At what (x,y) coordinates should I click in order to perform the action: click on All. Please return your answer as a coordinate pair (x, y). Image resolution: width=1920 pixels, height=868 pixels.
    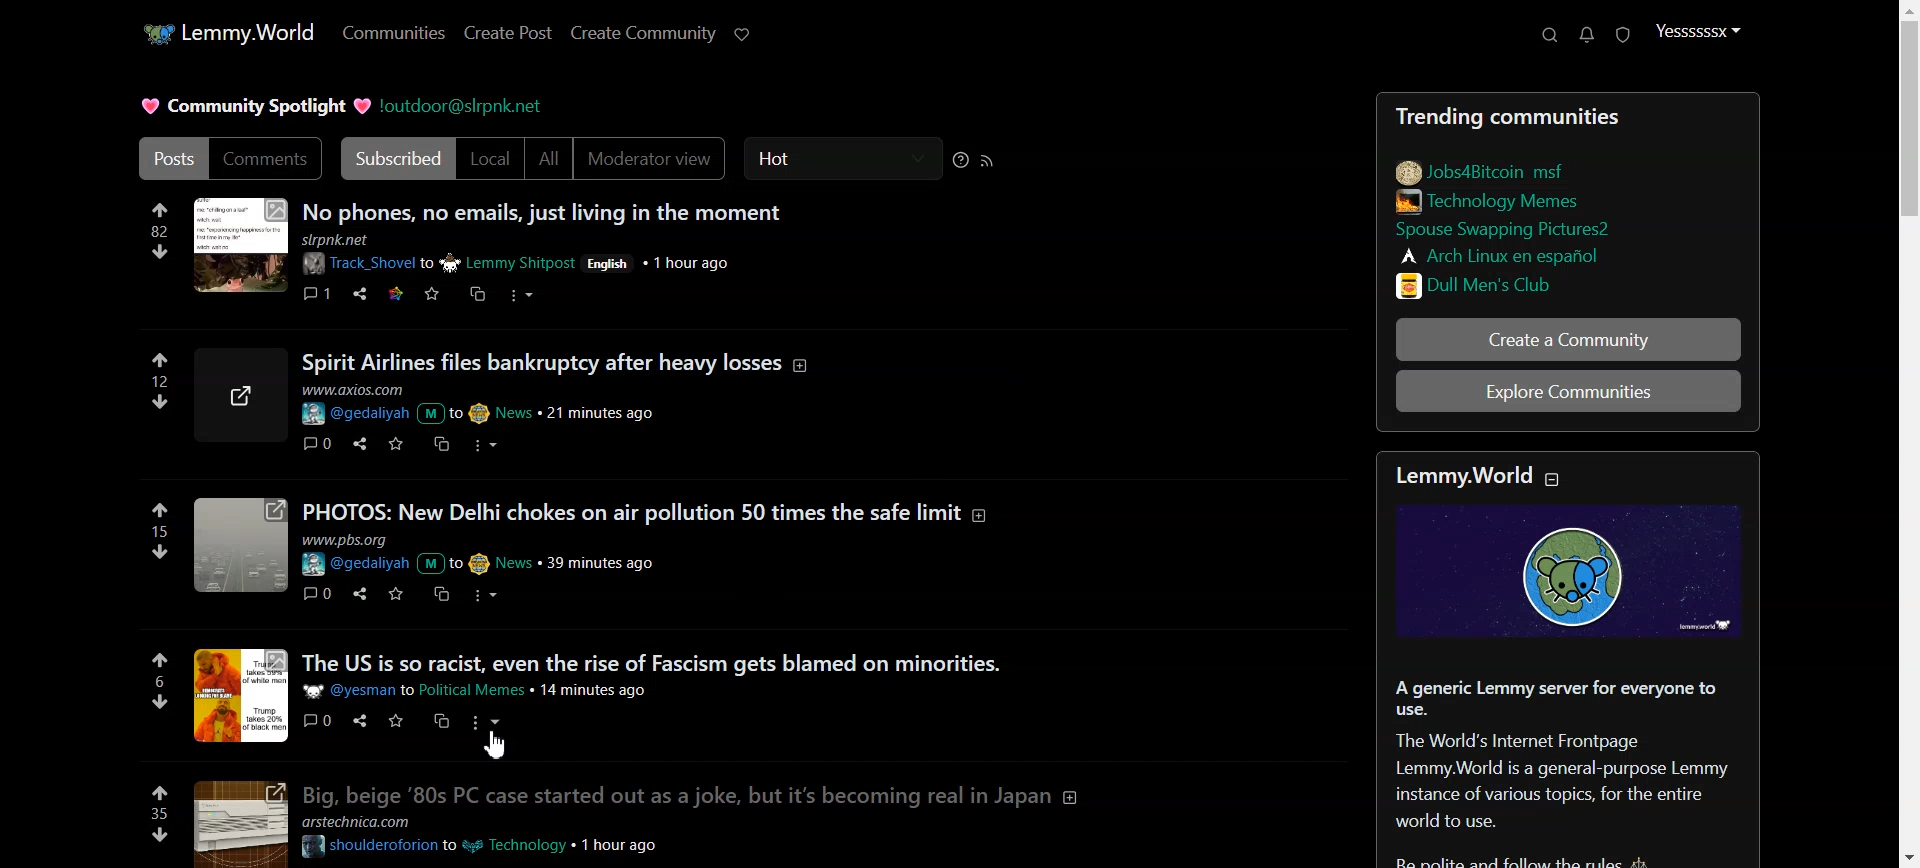
    Looking at the image, I should click on (549, 159).